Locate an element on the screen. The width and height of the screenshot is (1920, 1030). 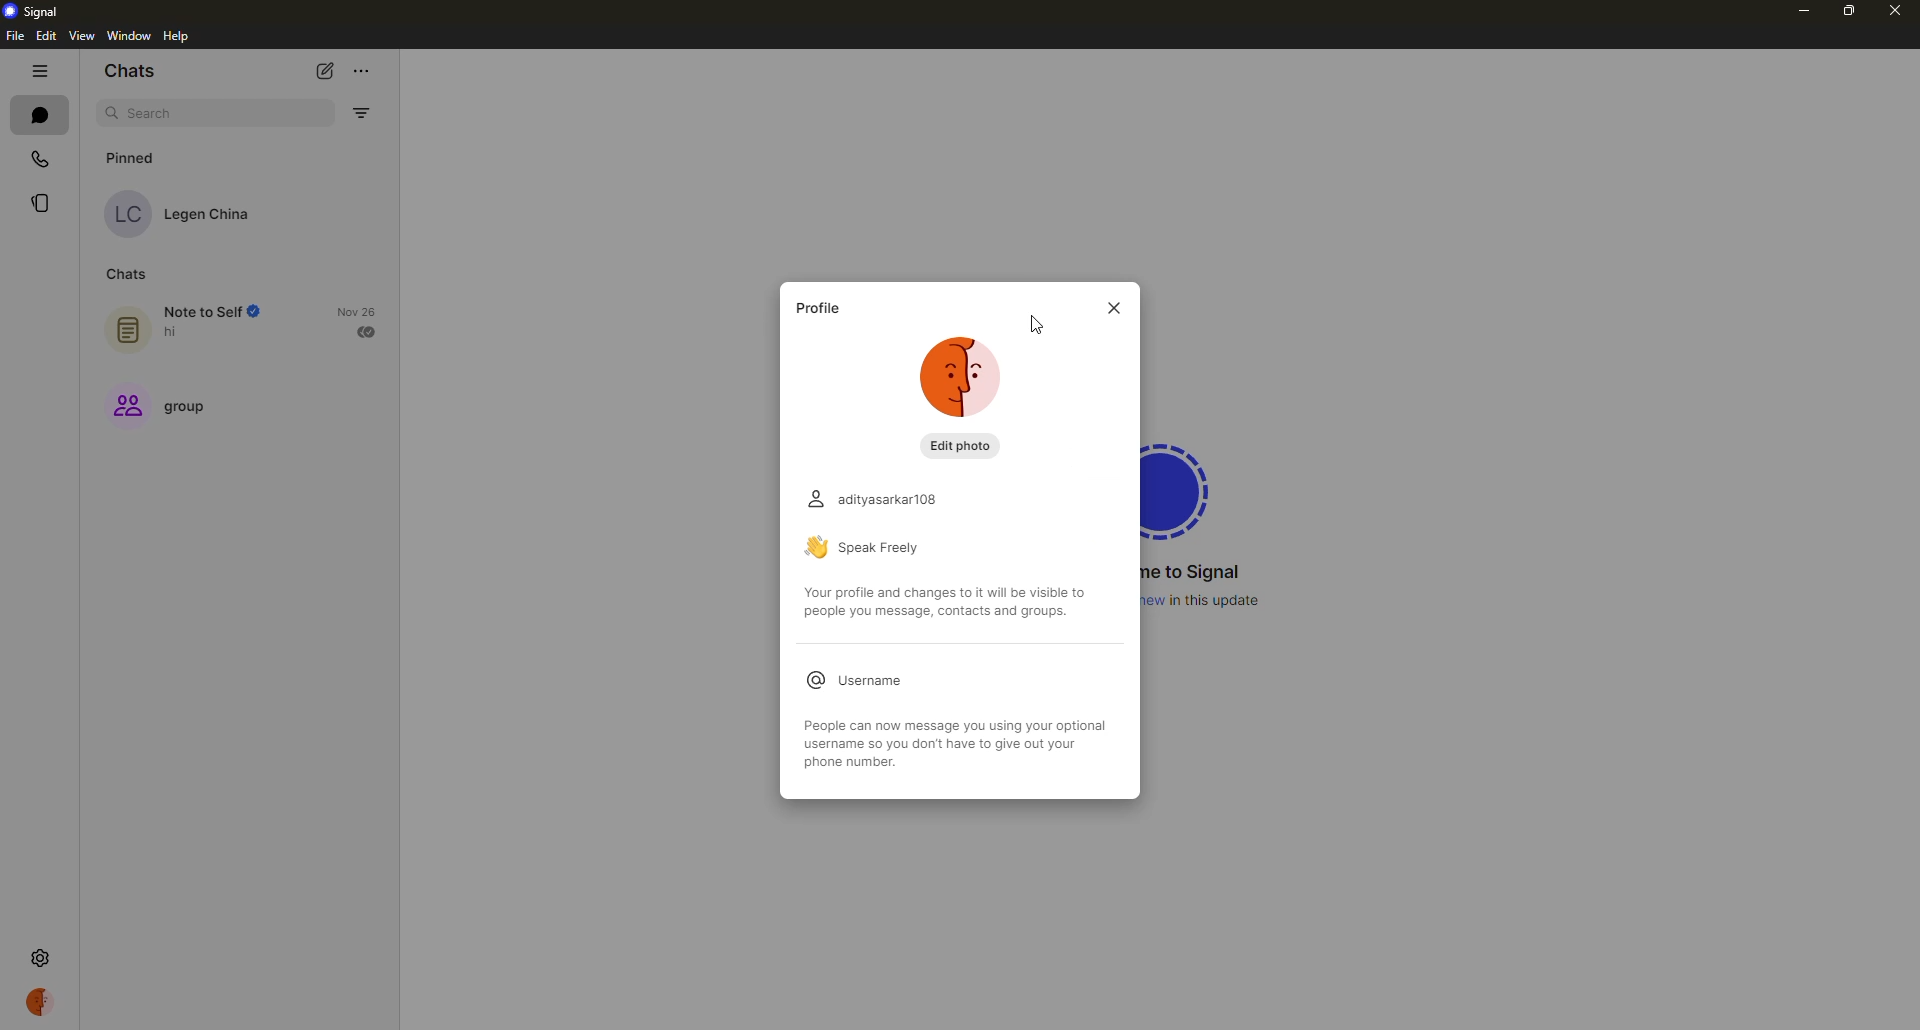
profile is located at coordinates (42, 1001).